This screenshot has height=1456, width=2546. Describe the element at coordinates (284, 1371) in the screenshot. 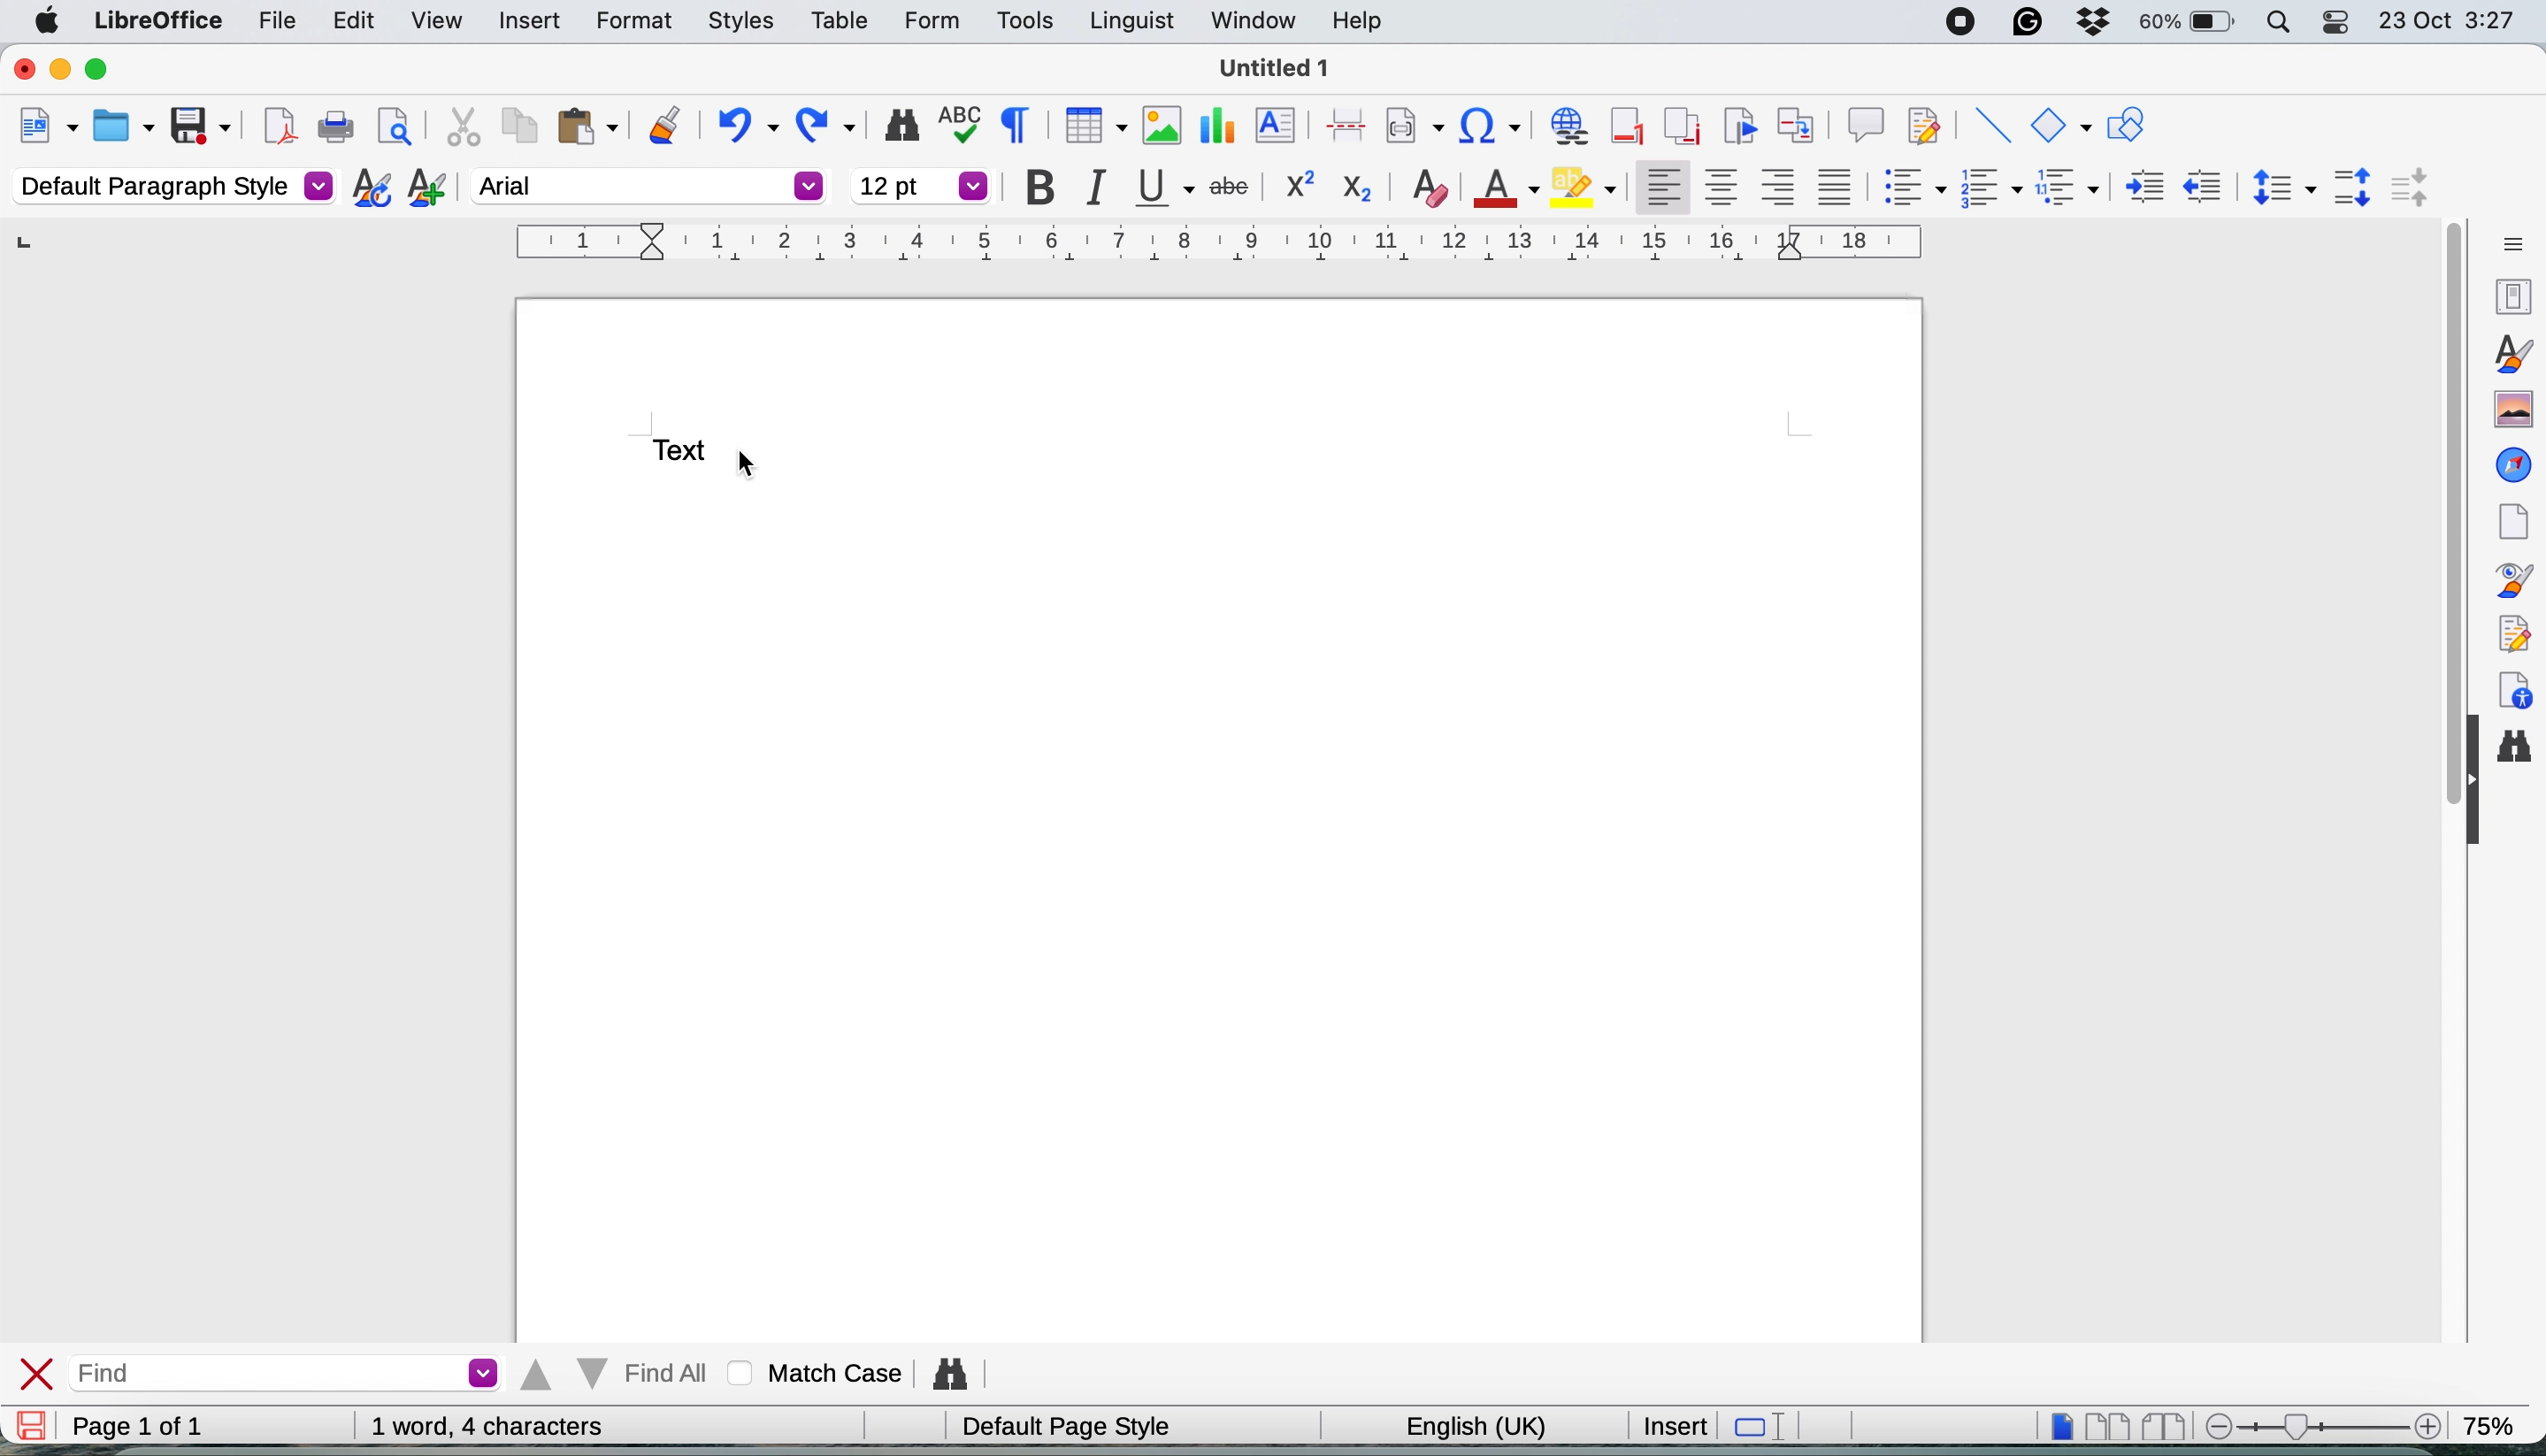

I see `find` at that location.